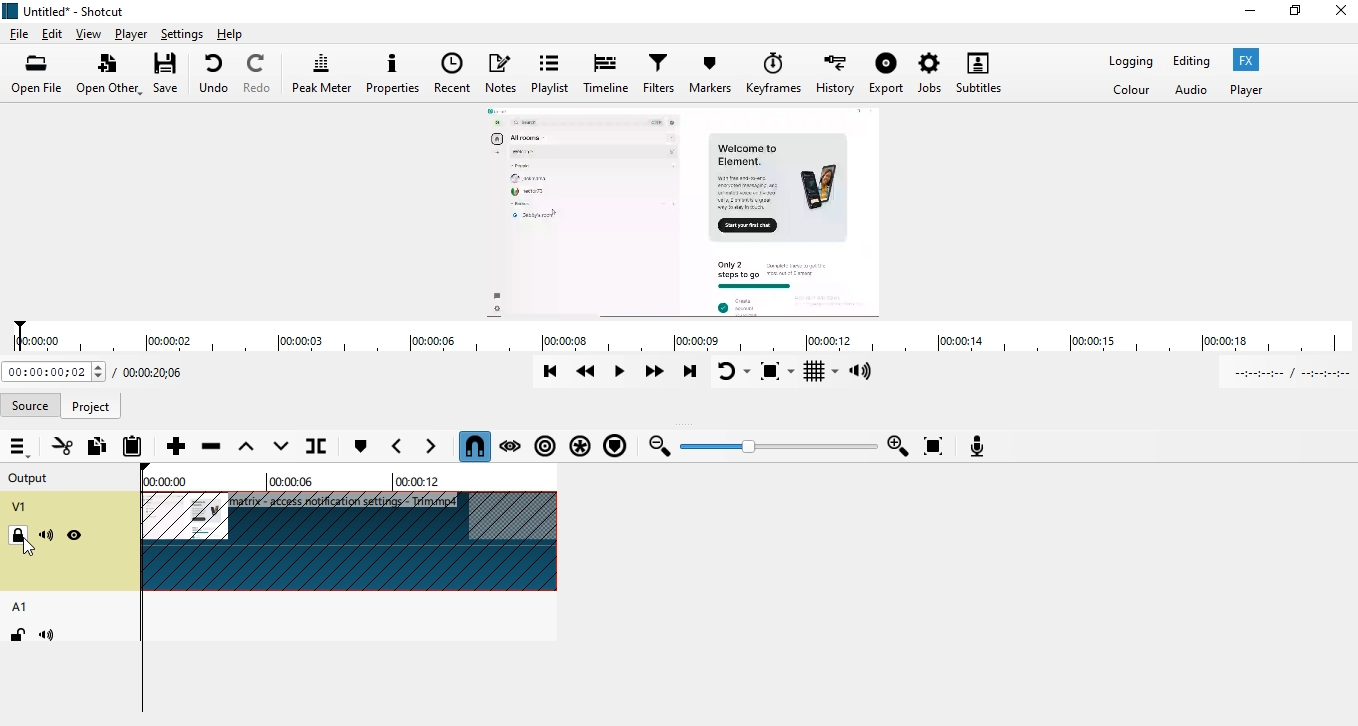  What do you see at coordinates (709, 77) in the screenshot?
I see `markers` at bounding box center [709, 77].